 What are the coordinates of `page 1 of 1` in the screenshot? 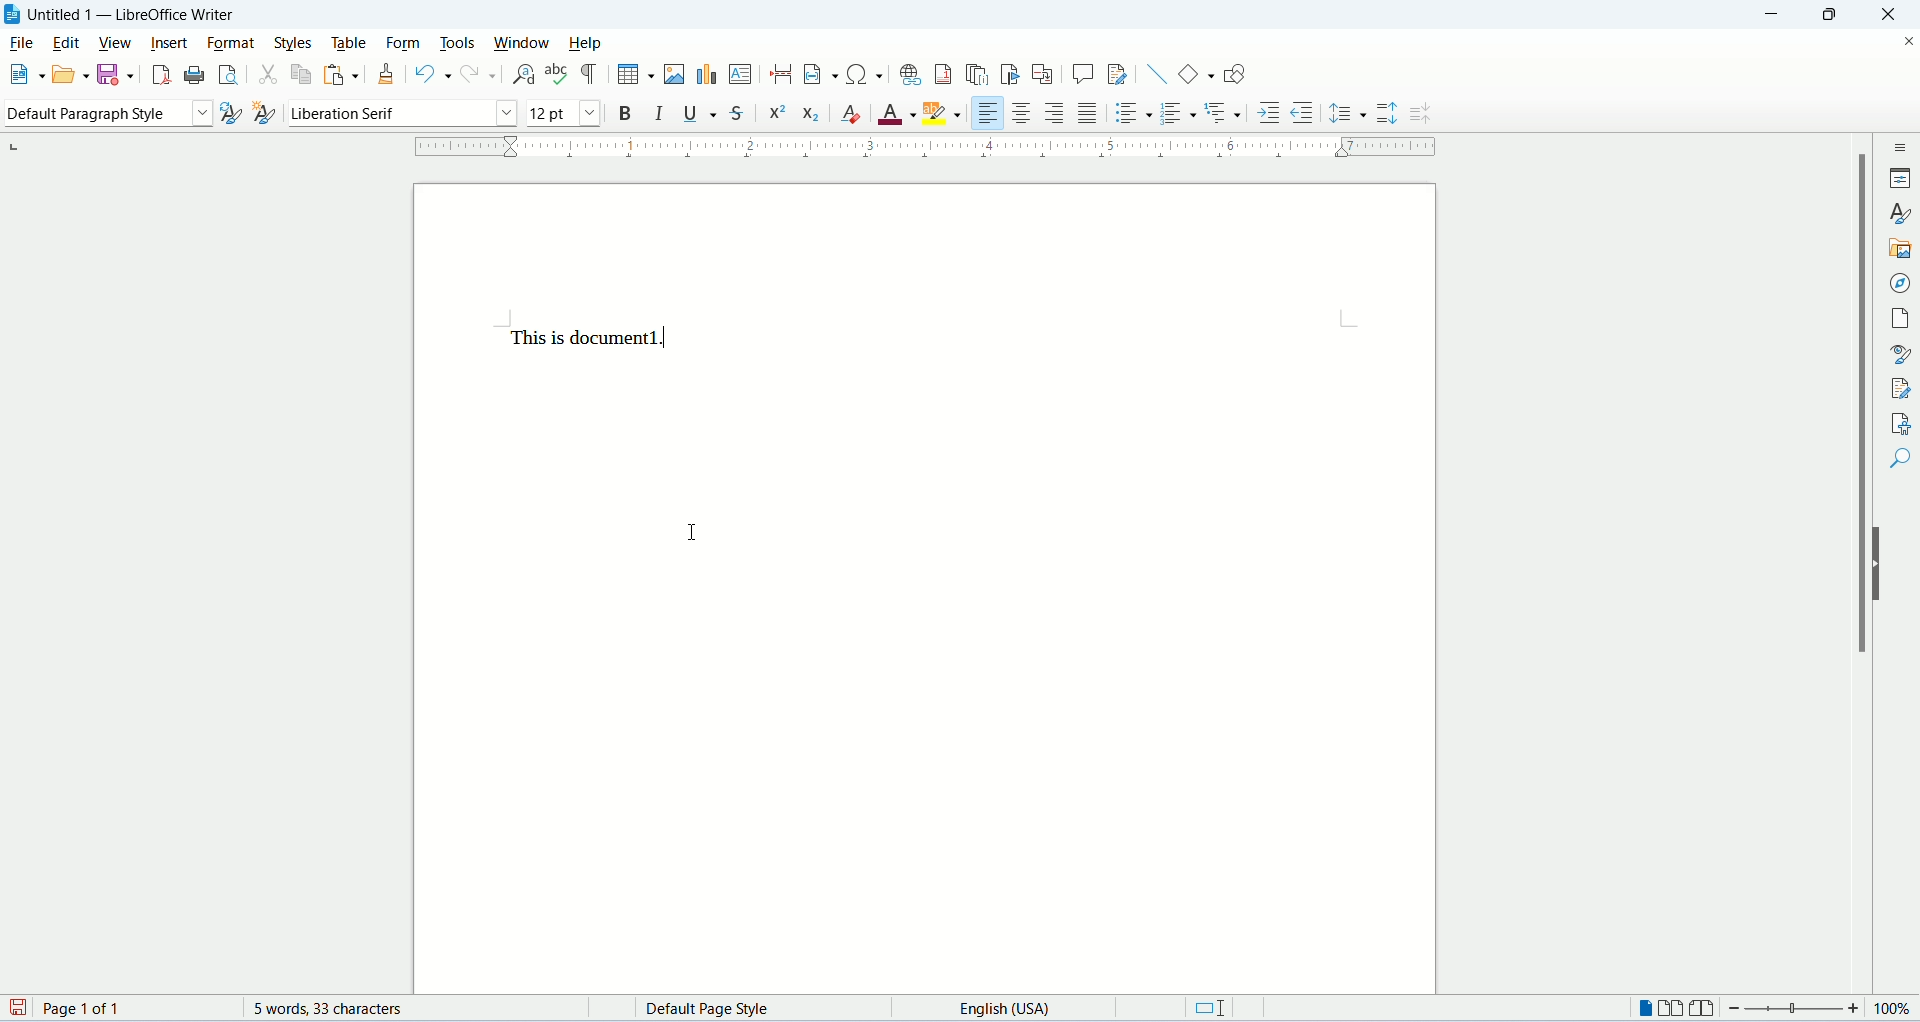 It's located at (133, 1008).